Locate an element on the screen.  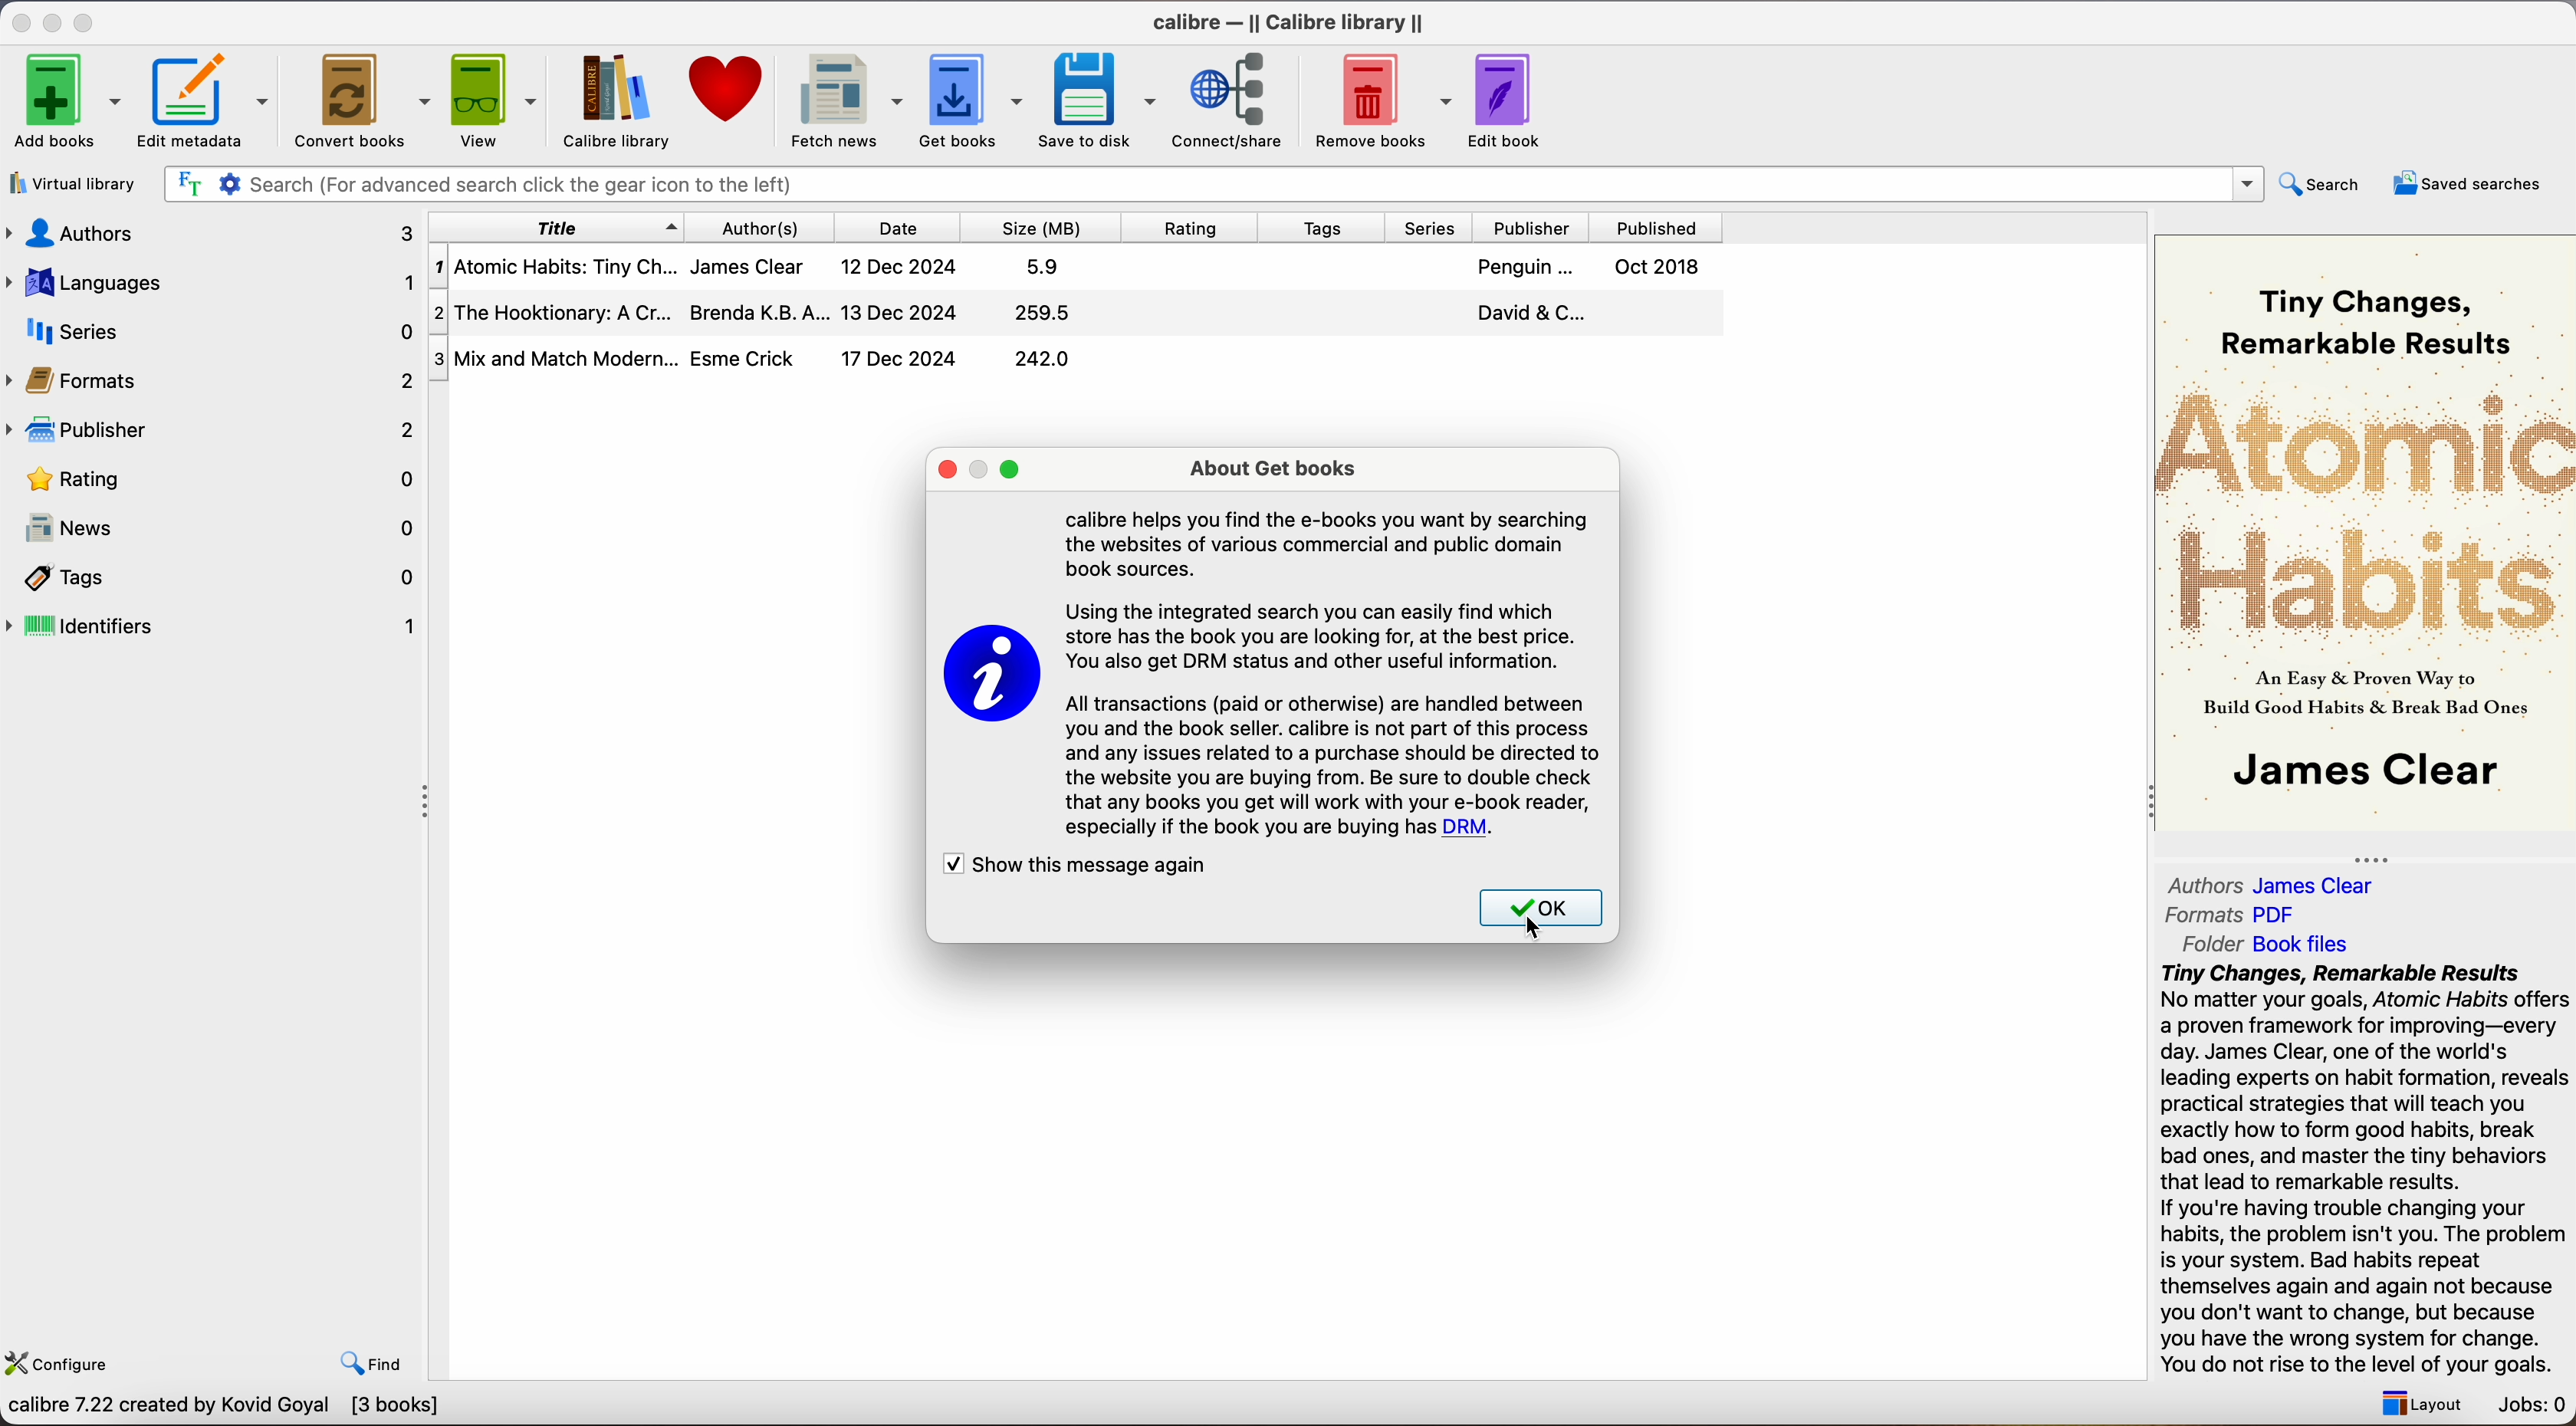
layout is located at coordinates (2416, 1403).